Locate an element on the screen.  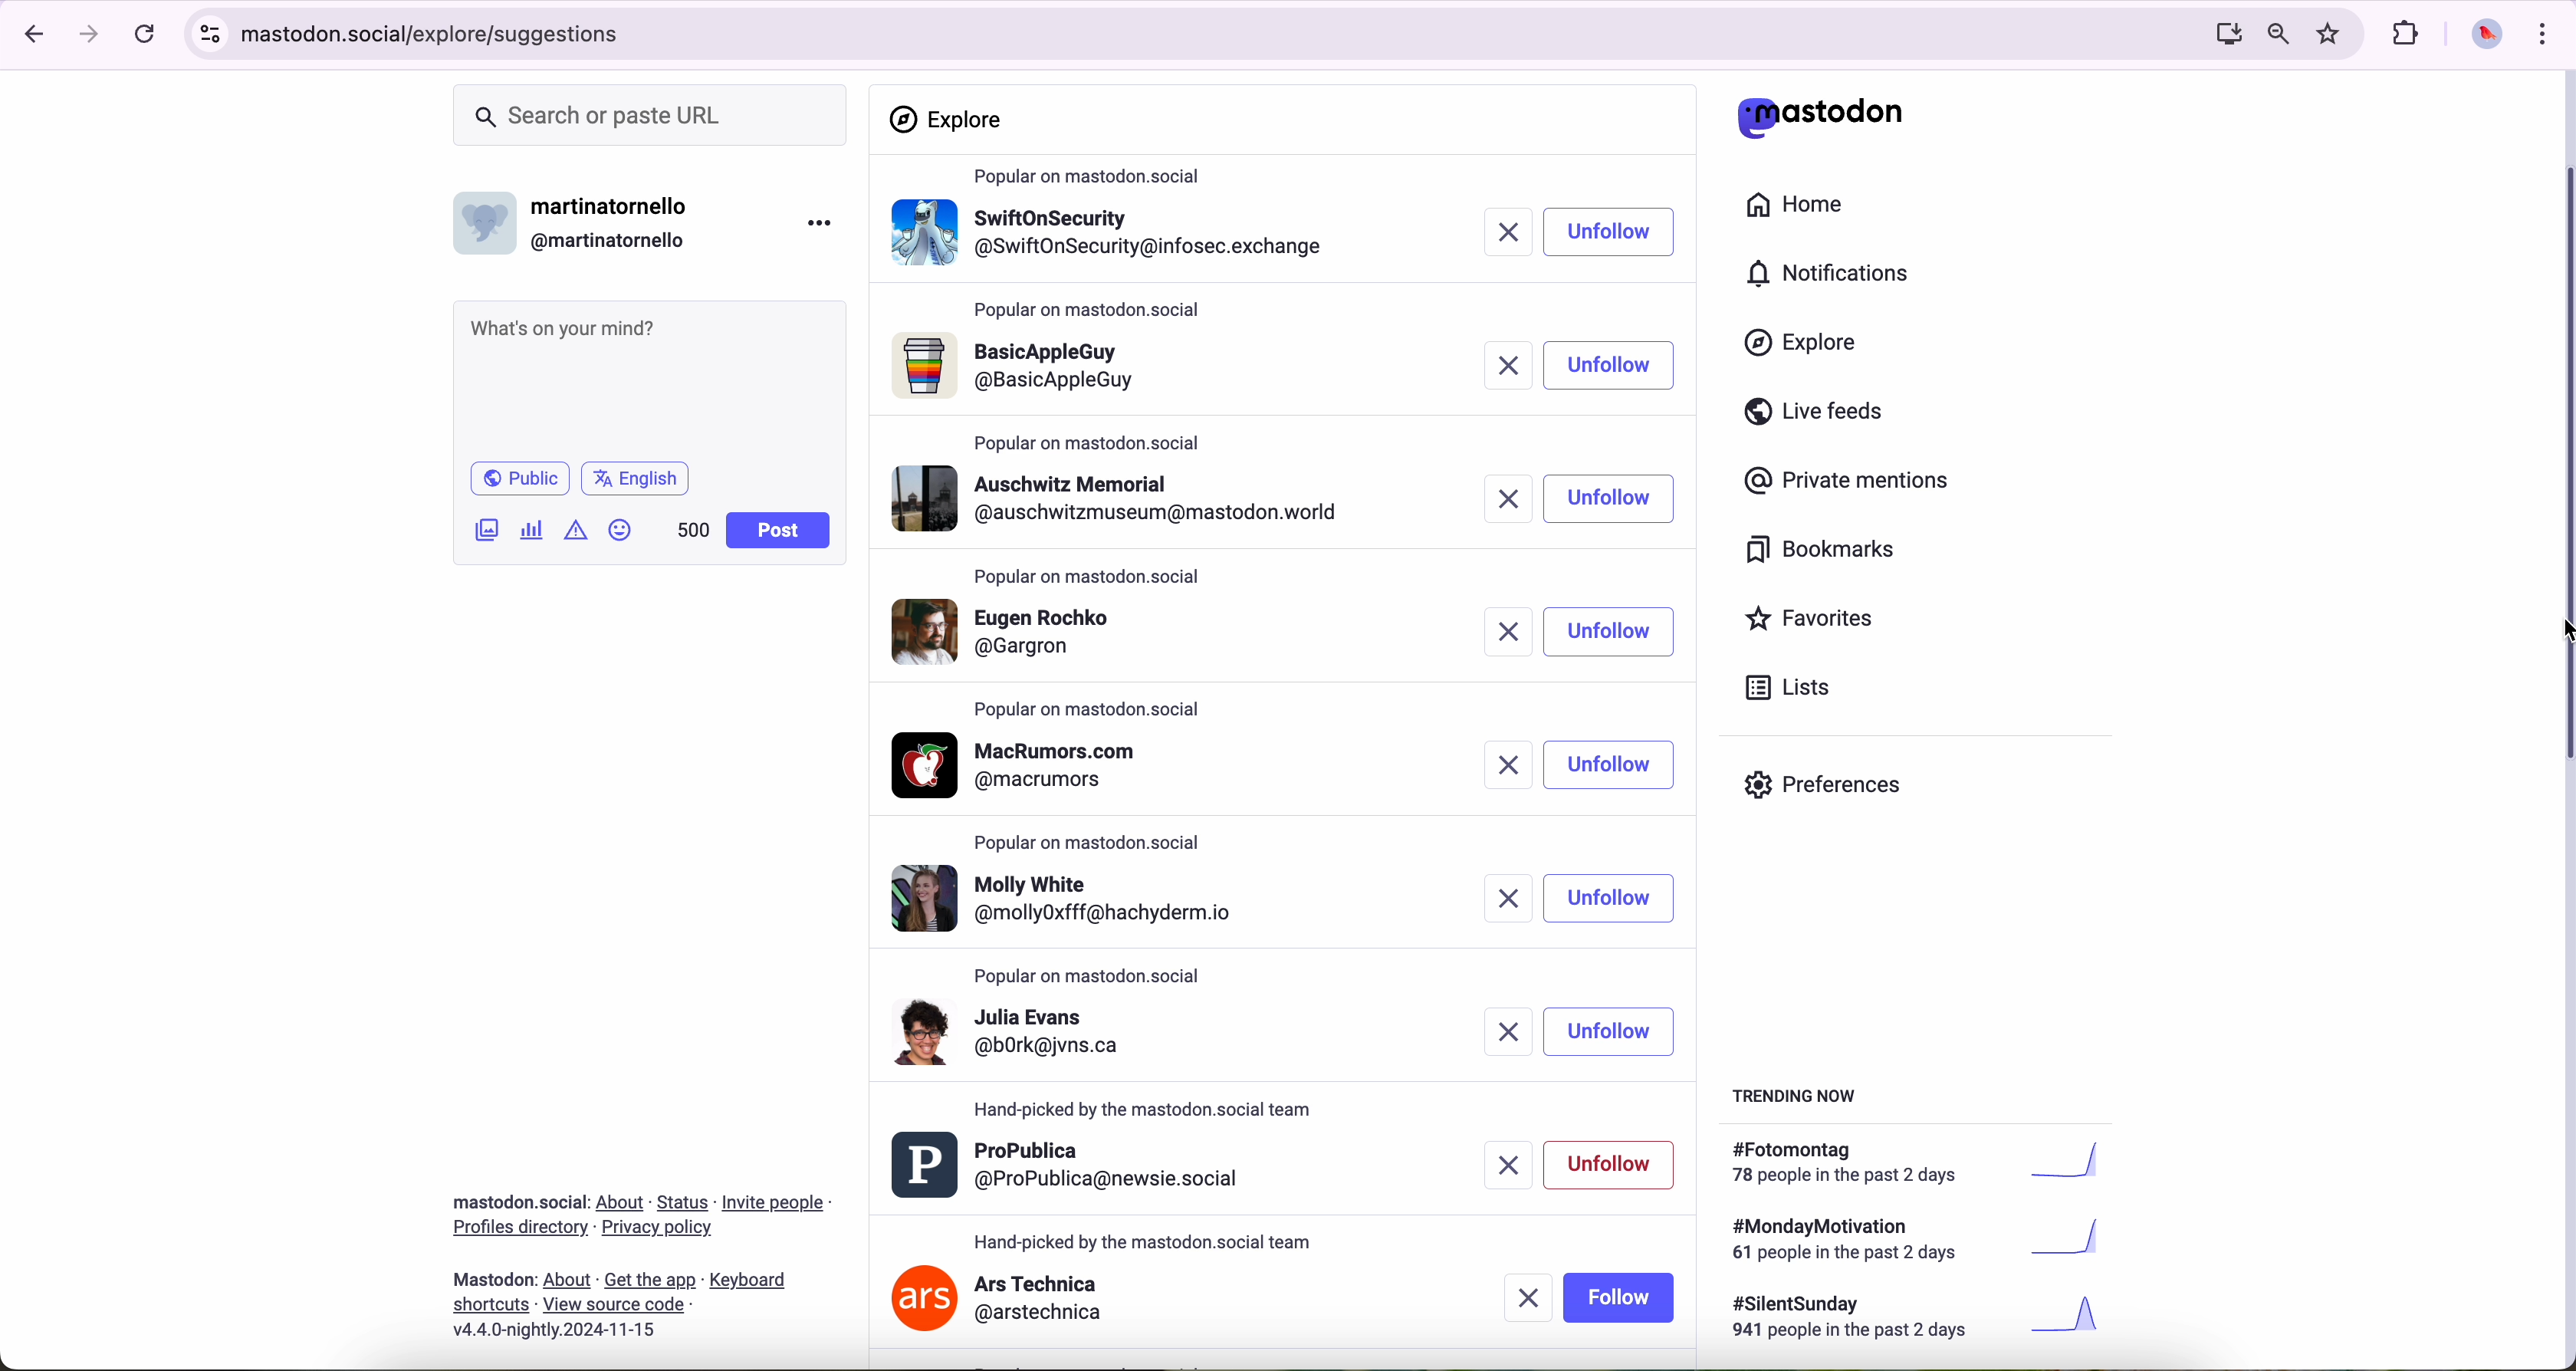
popular on mastodon.social is located at coordinates (1096, 314).